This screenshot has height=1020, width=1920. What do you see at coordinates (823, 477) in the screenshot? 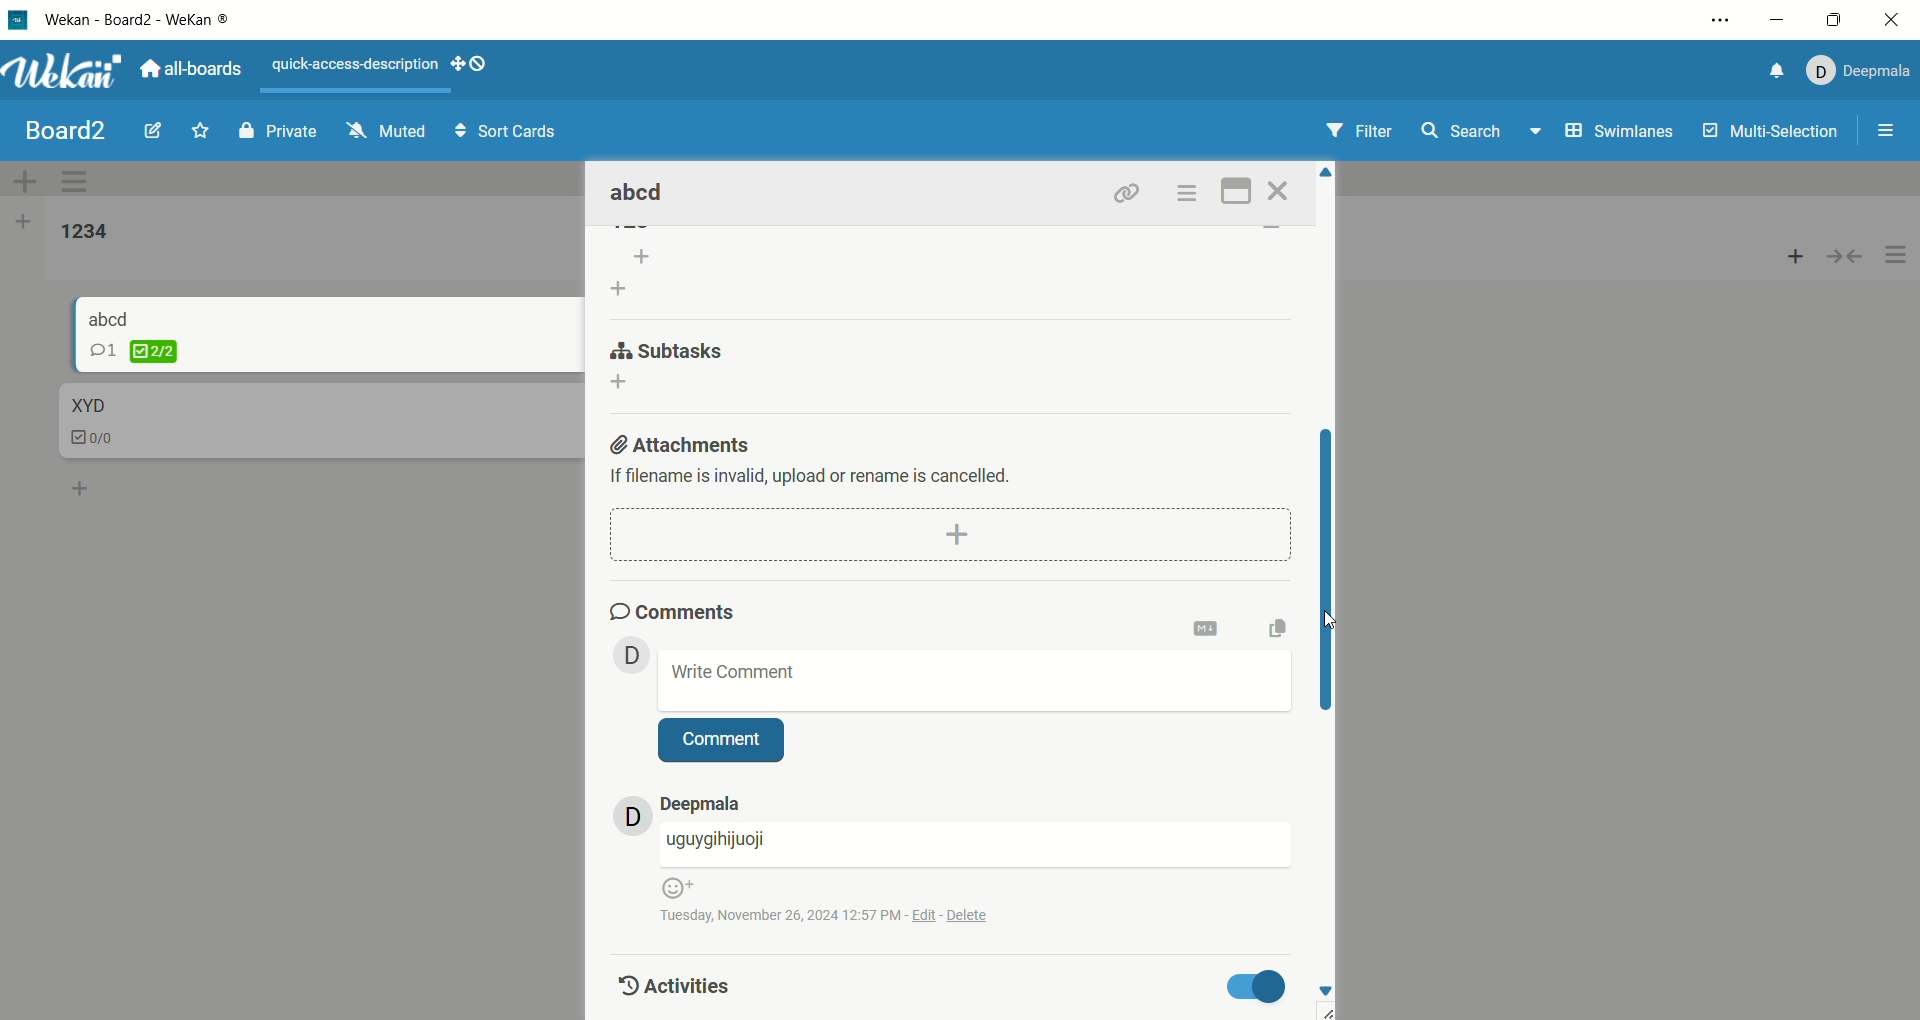
I see `text` at bounding box center [823, 477].